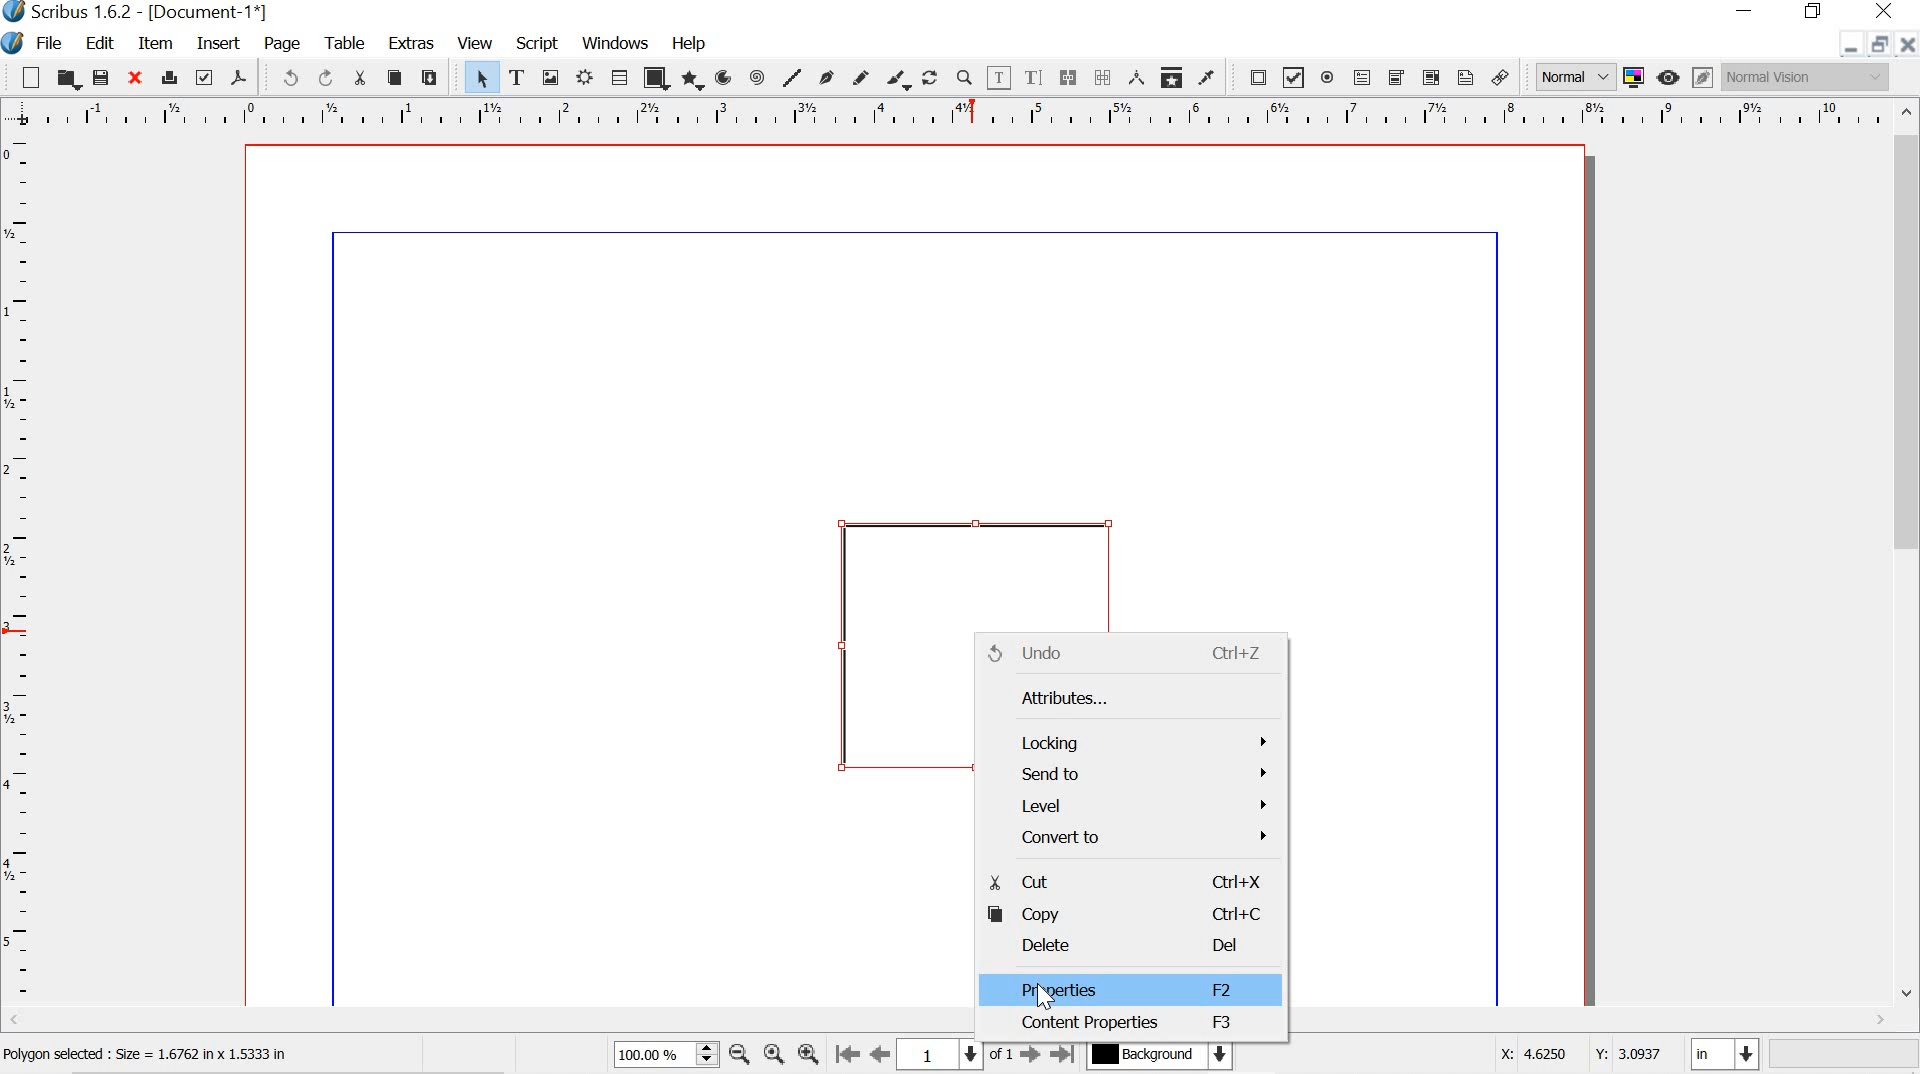 The height and width of the screenshot is (1074, 1920). What do you see at coordinates (217, 45) in the screenshot?
I see `INSERT` at bounding box center [217, 45].